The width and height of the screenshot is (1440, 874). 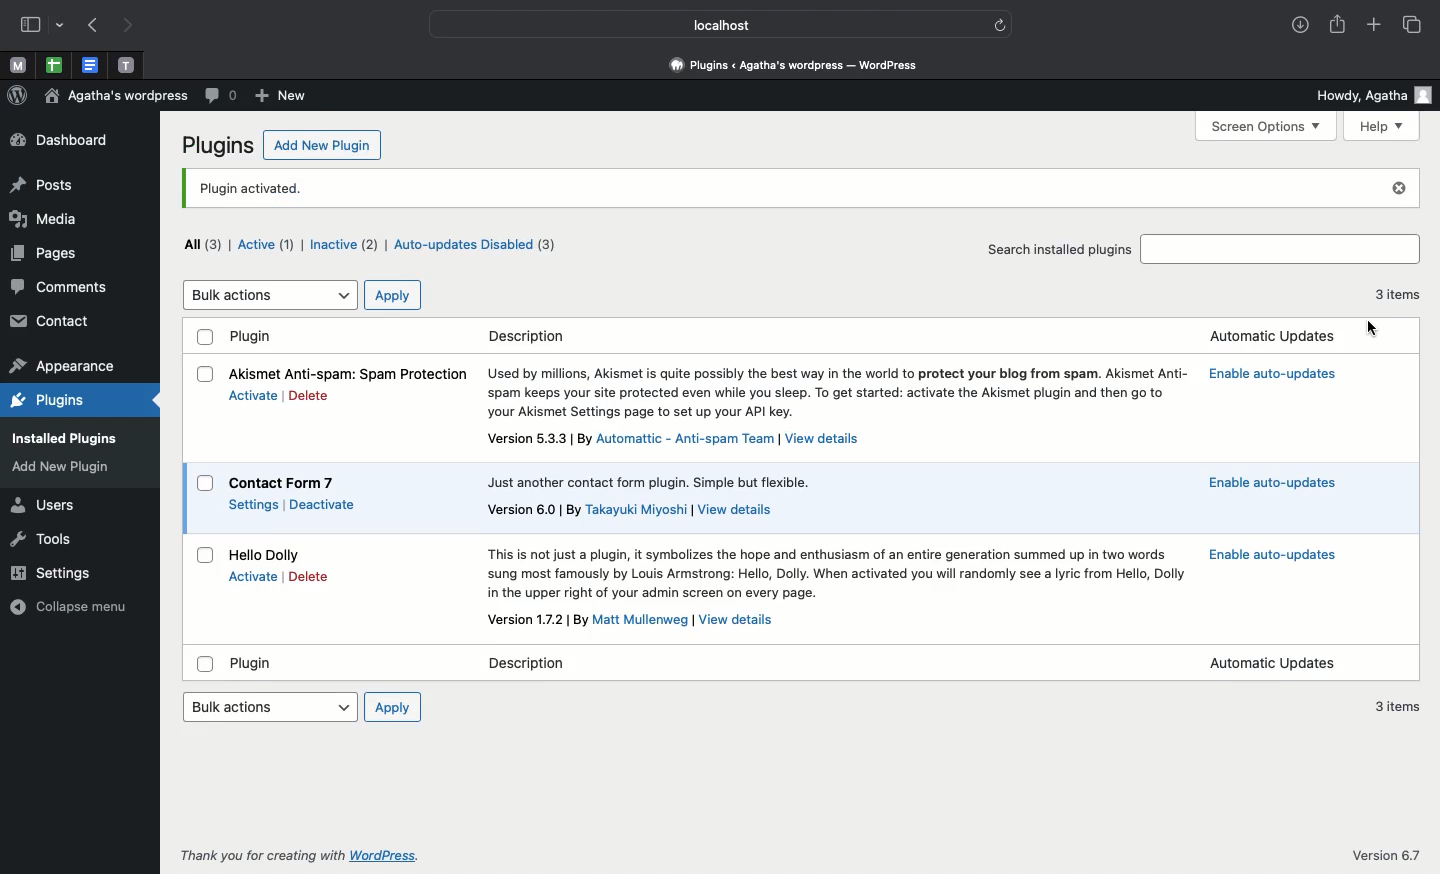 I want to click on Localhost, so click(x=708, y=24).